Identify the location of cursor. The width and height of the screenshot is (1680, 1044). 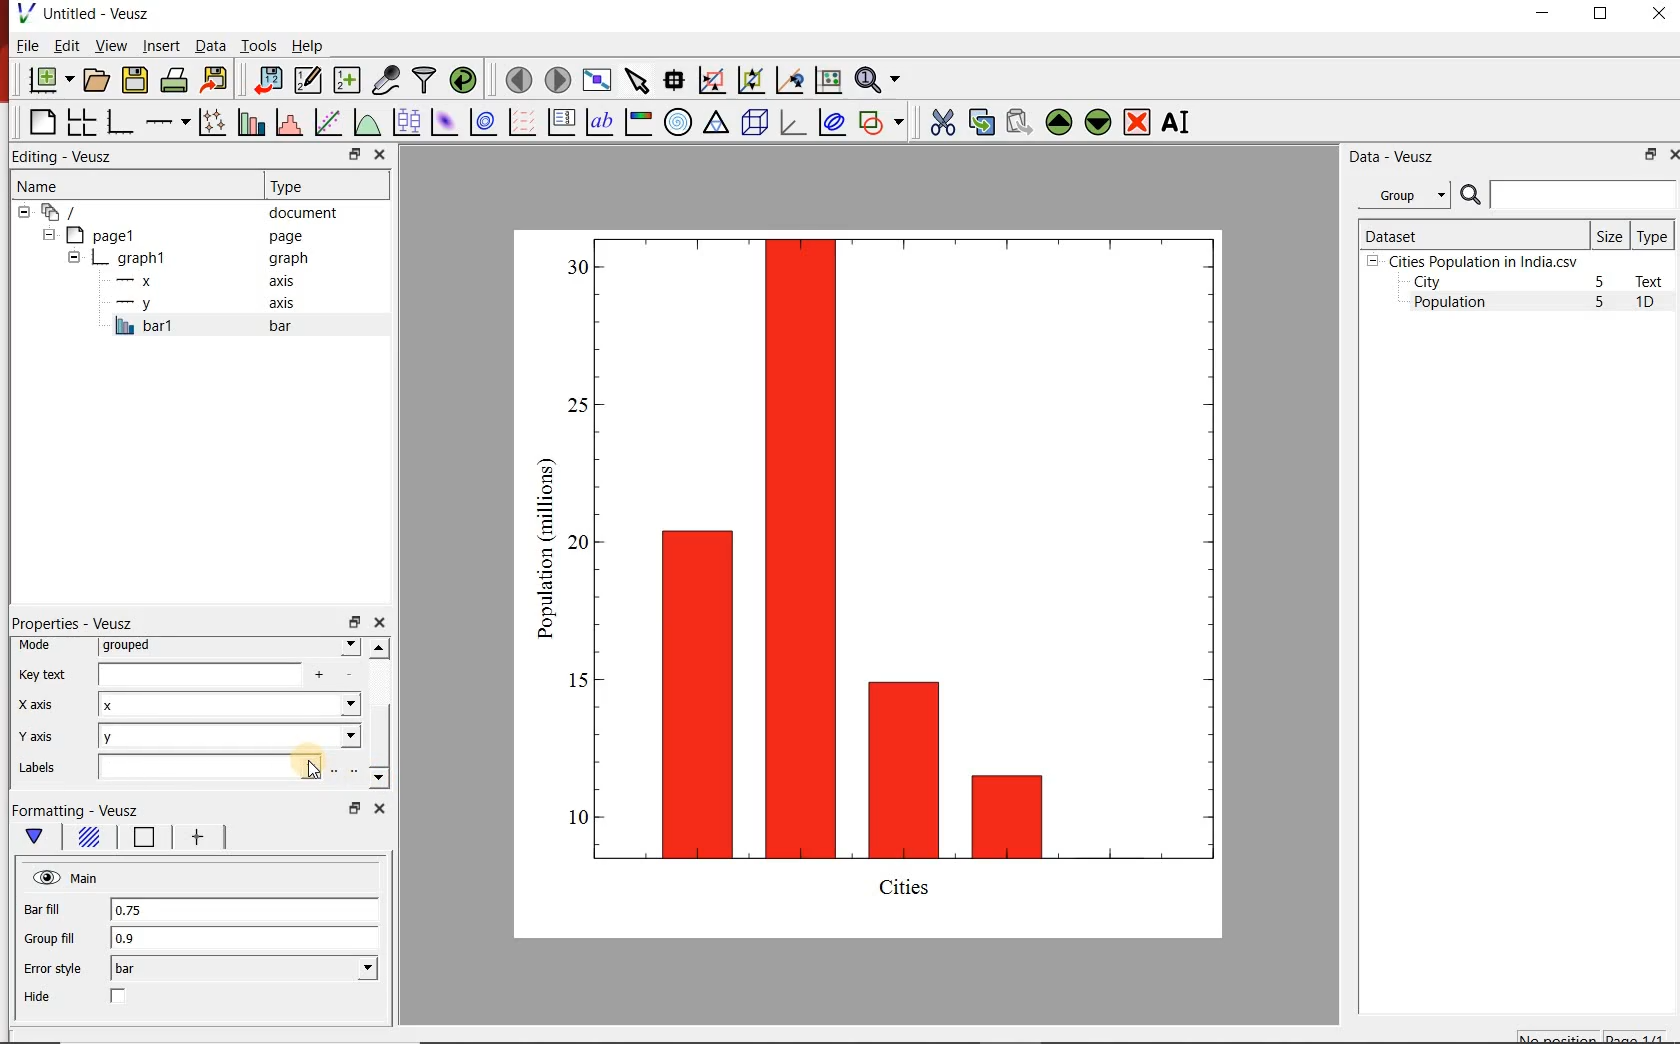
(317, 773).